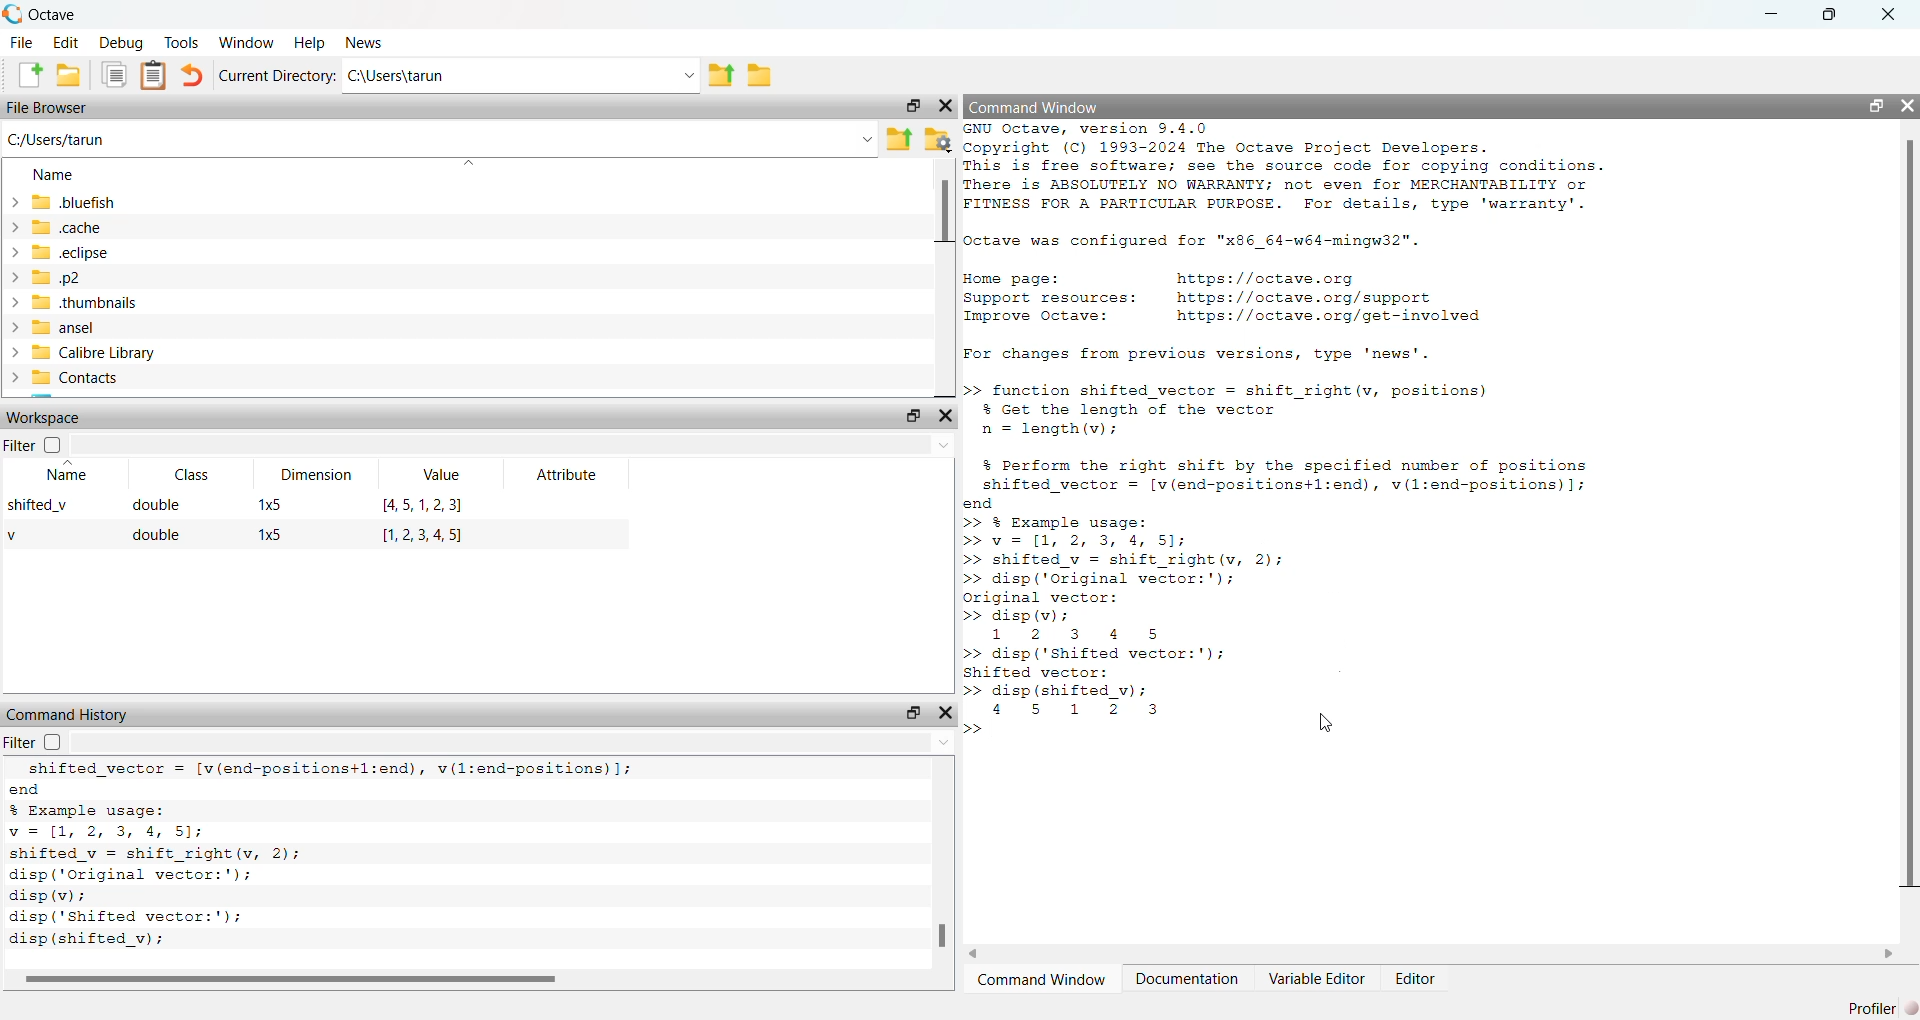  I want to click on .thumbnails, so click(150, 303).